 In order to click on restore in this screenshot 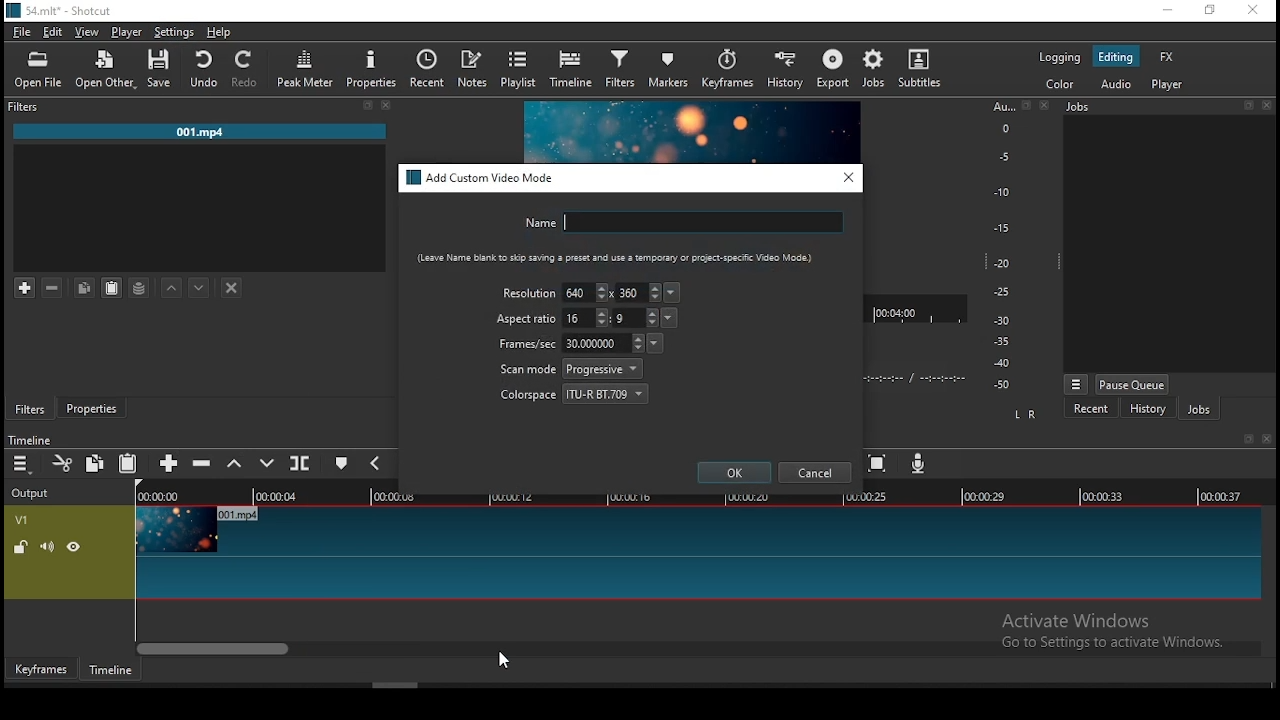, I will do `click(367, 106)`.